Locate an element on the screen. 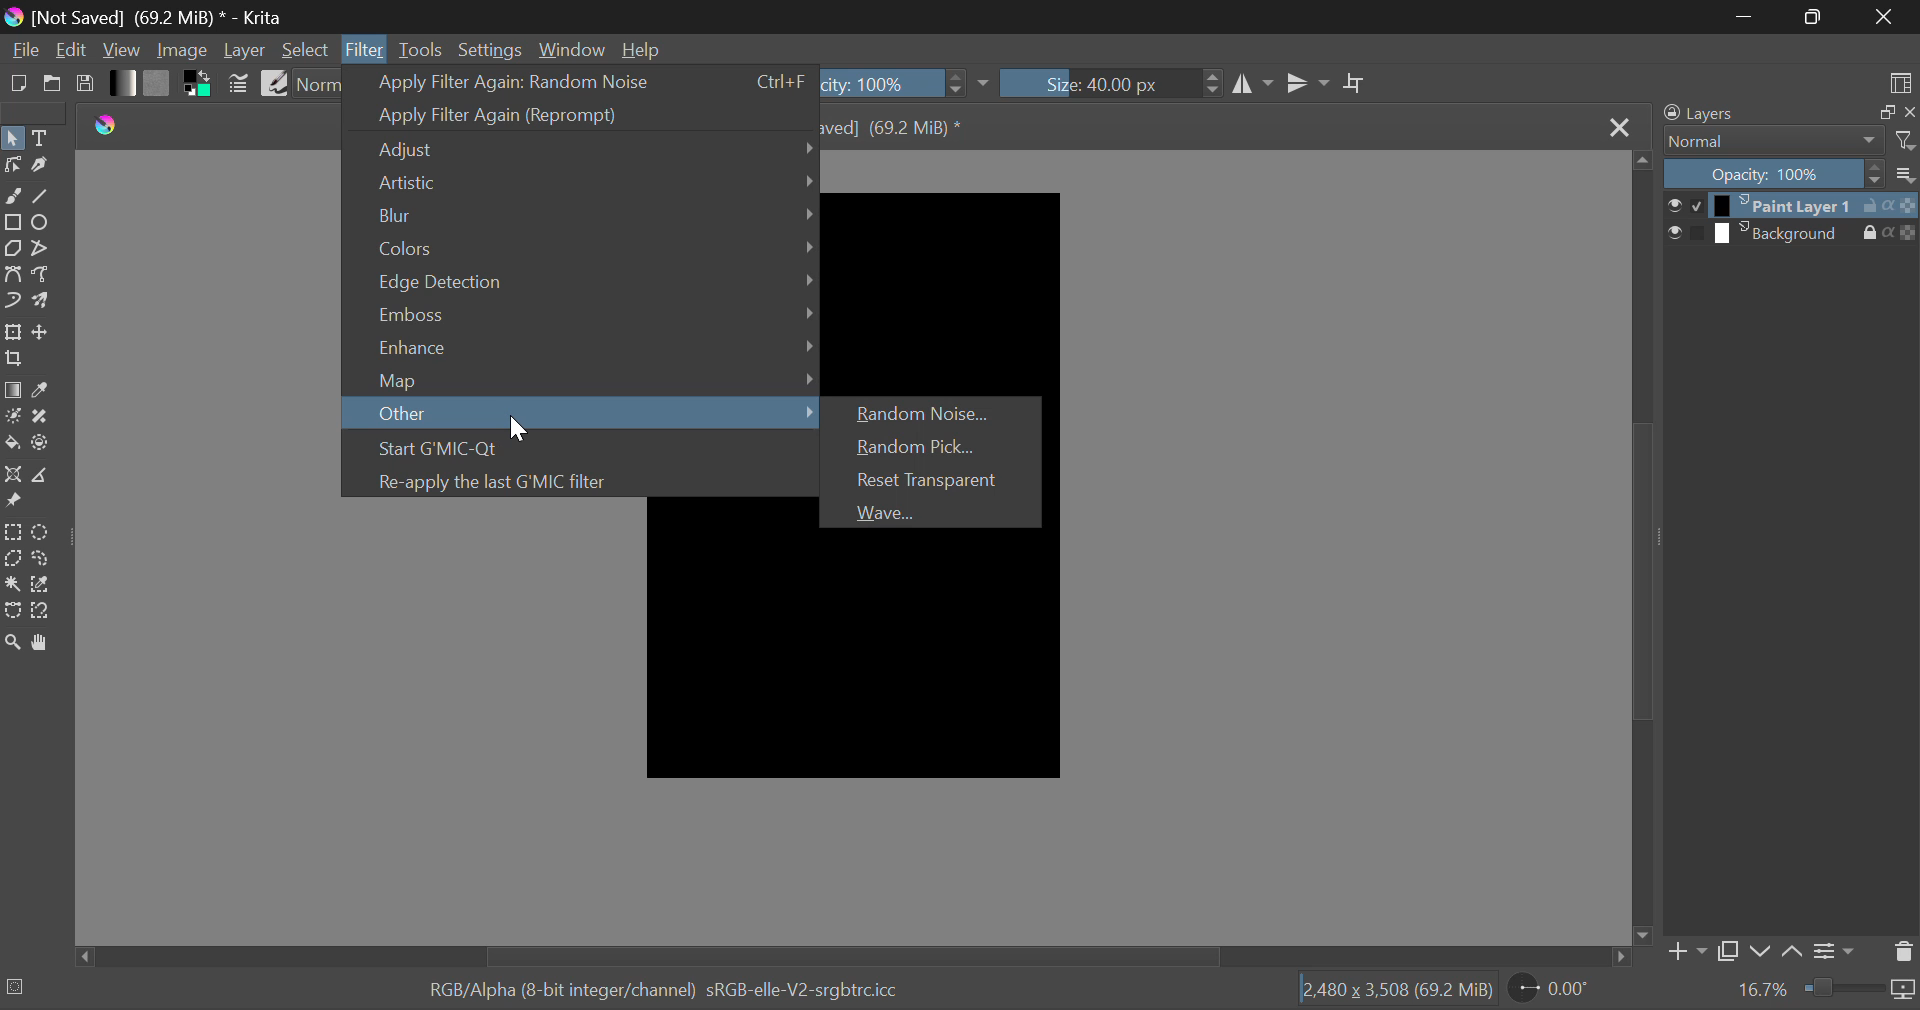 The height and width of the screenshot is (1010, 1920). Zoom is located at coordinates (1860, 992).